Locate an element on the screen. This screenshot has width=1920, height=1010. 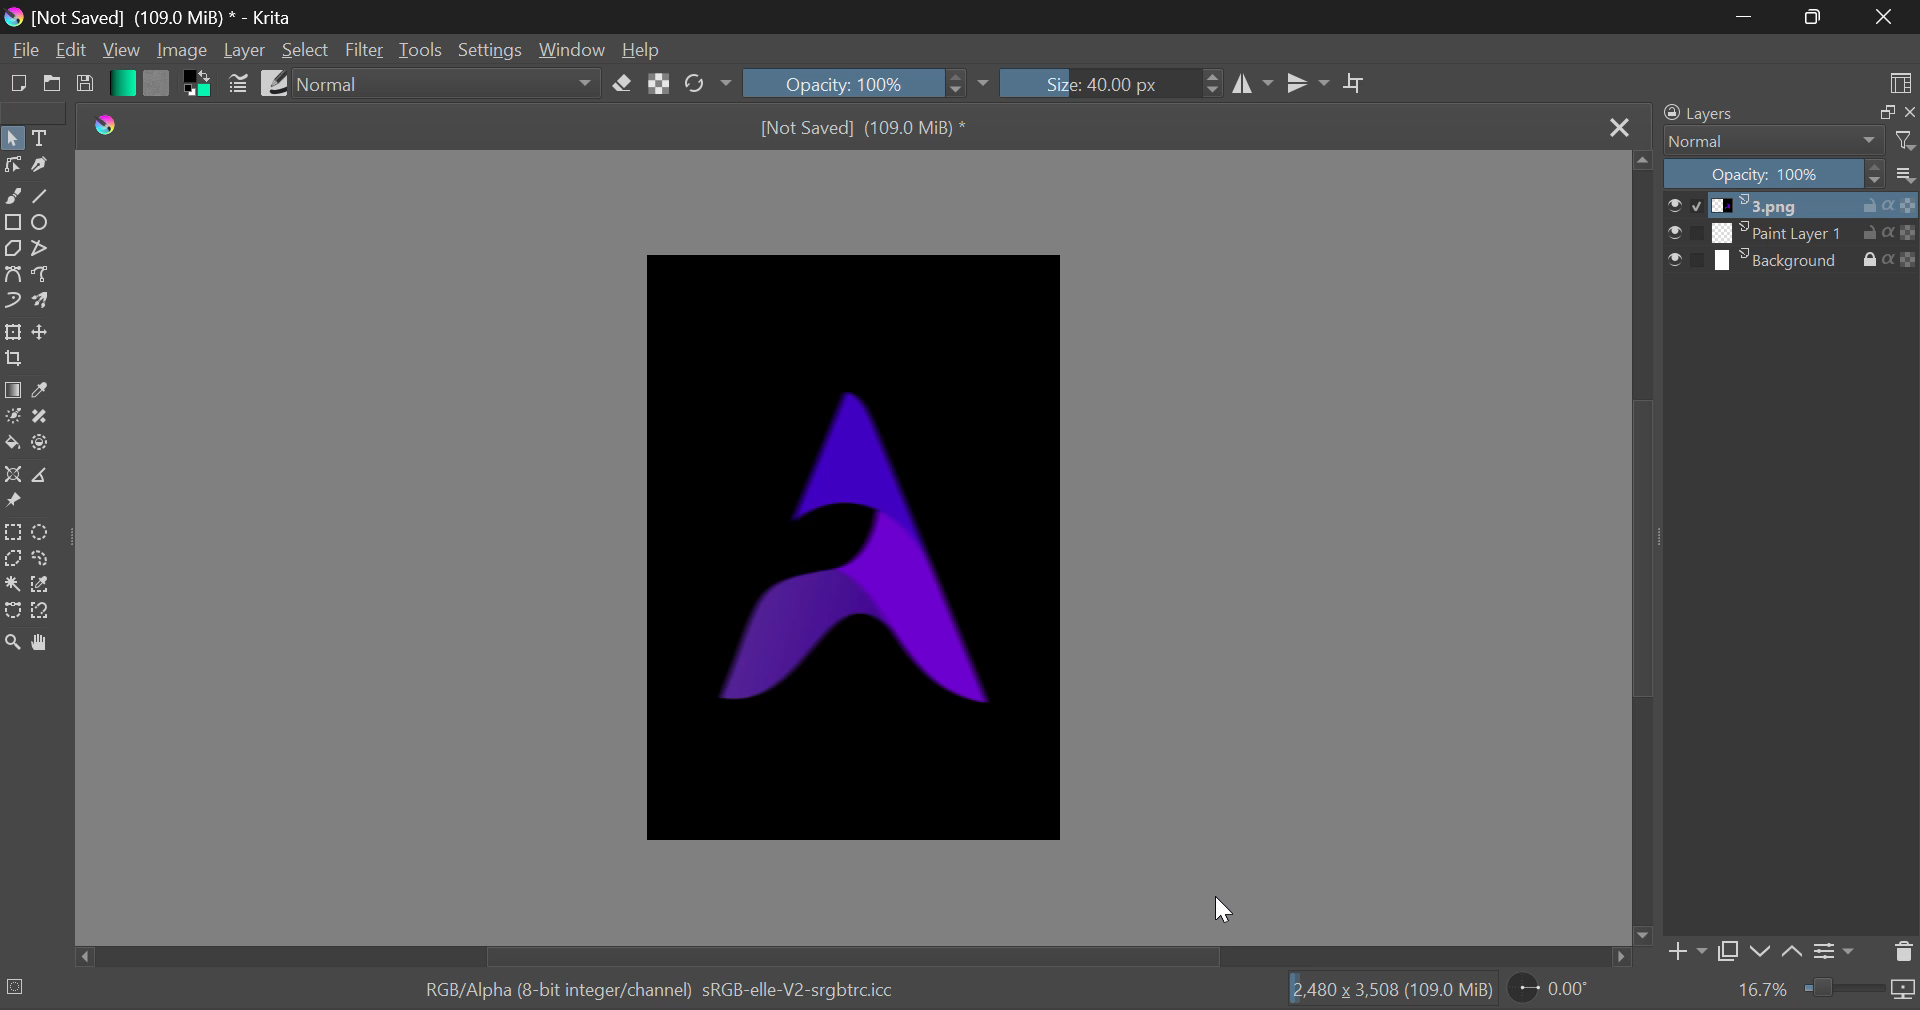
Rectangle is located at coordinates (12, 221).